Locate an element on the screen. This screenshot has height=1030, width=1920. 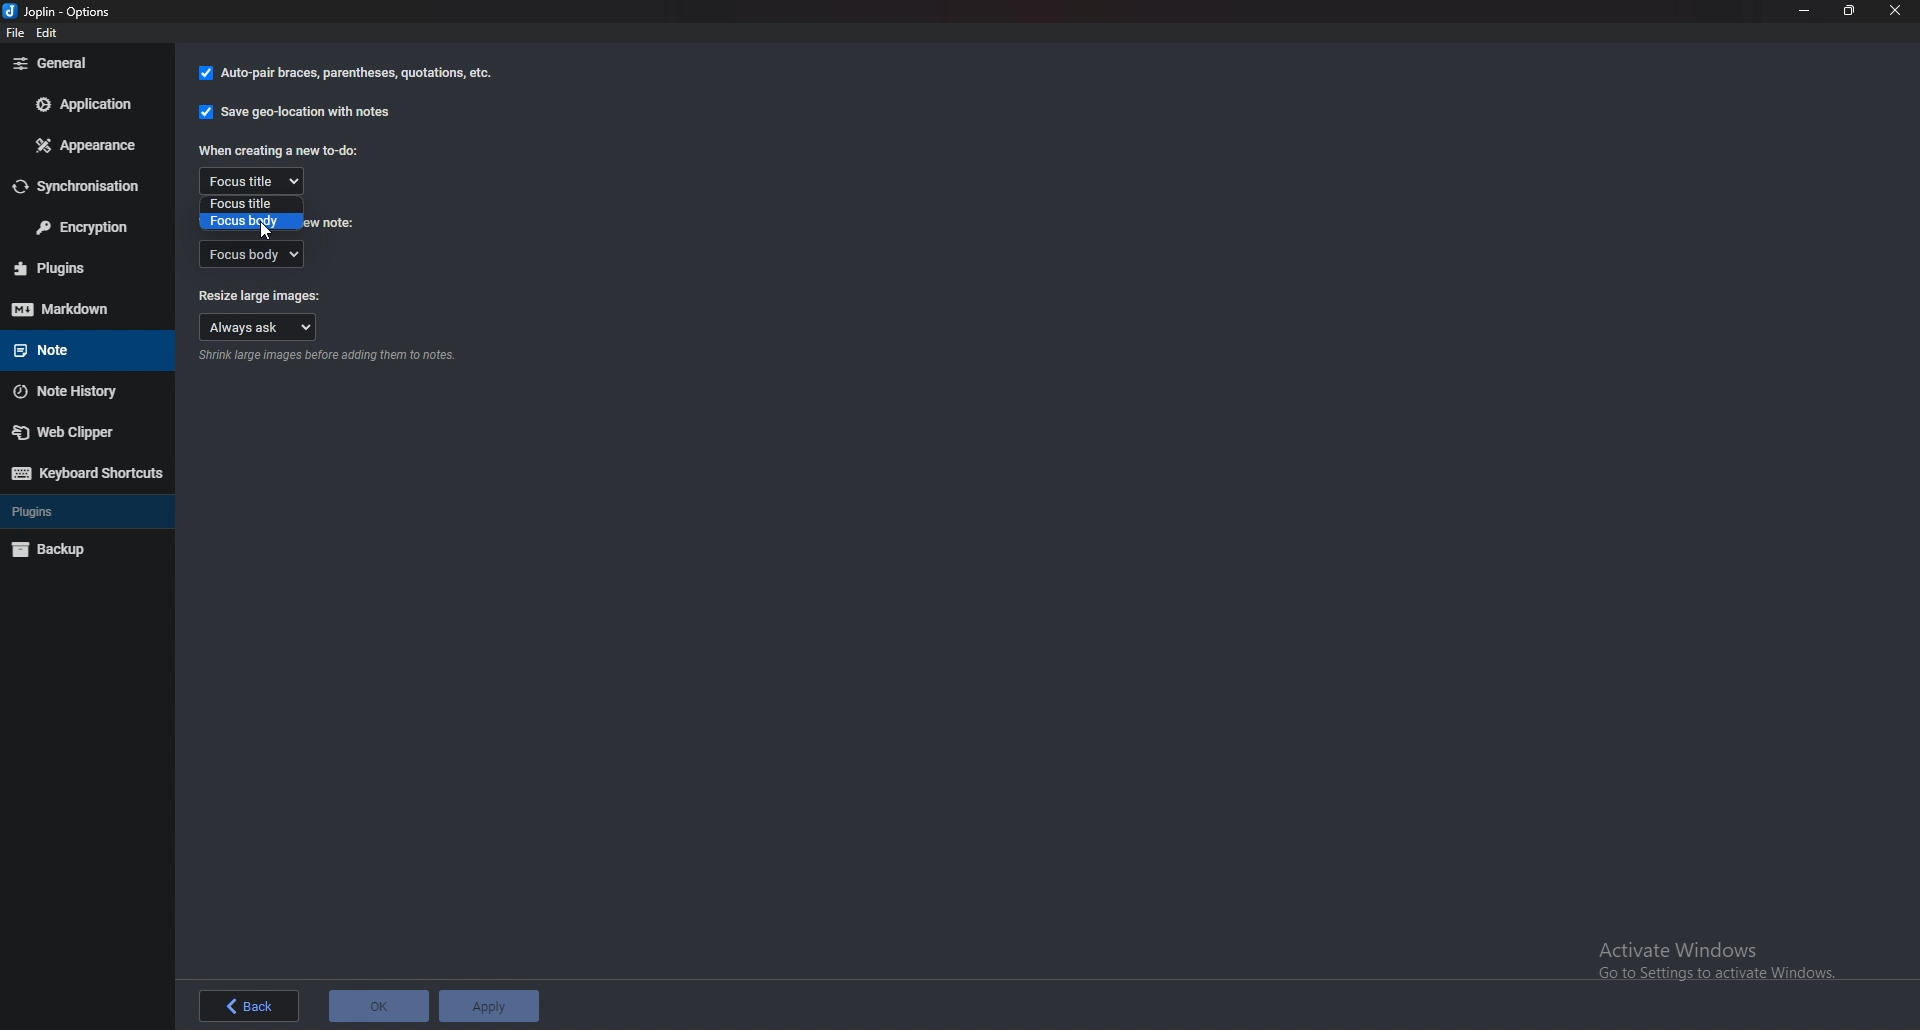
plugins is located at coordinates (82, 509).